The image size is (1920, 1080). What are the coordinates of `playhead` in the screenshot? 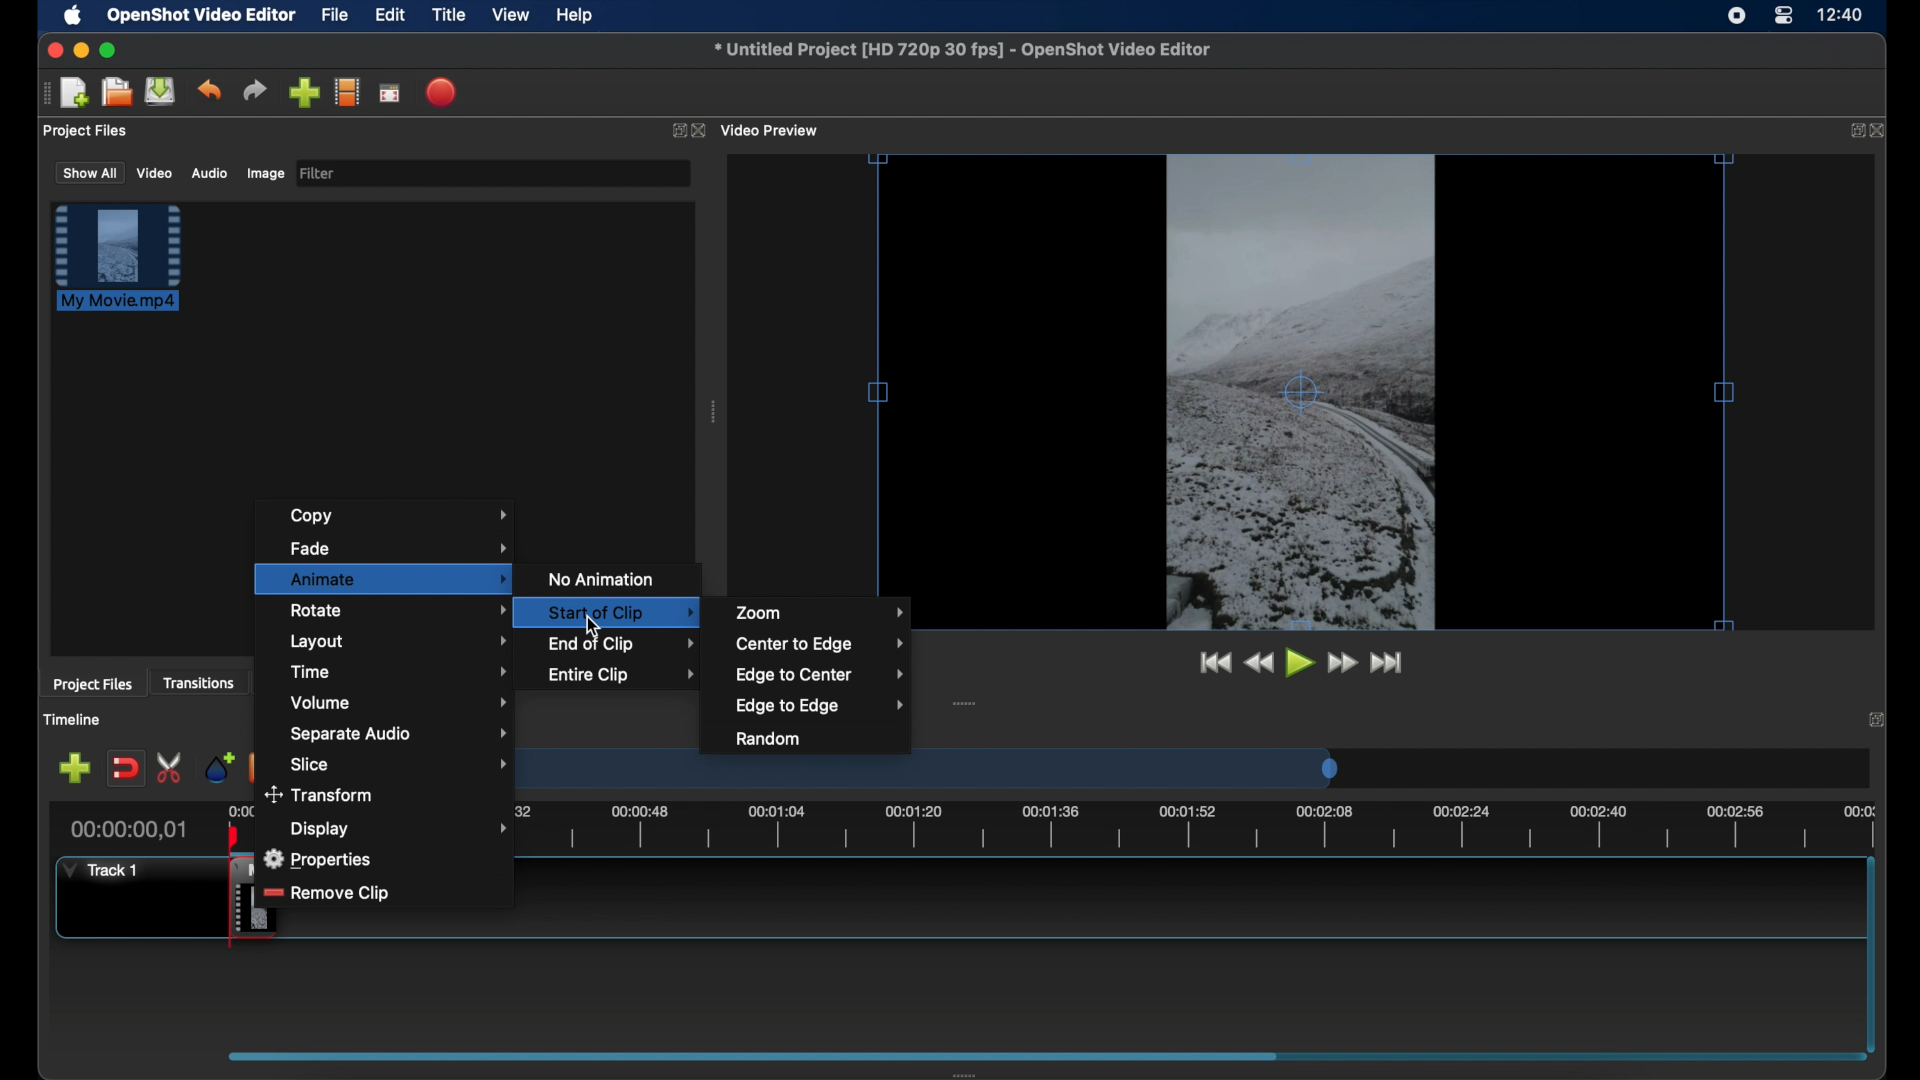 It's located at (232, 832).